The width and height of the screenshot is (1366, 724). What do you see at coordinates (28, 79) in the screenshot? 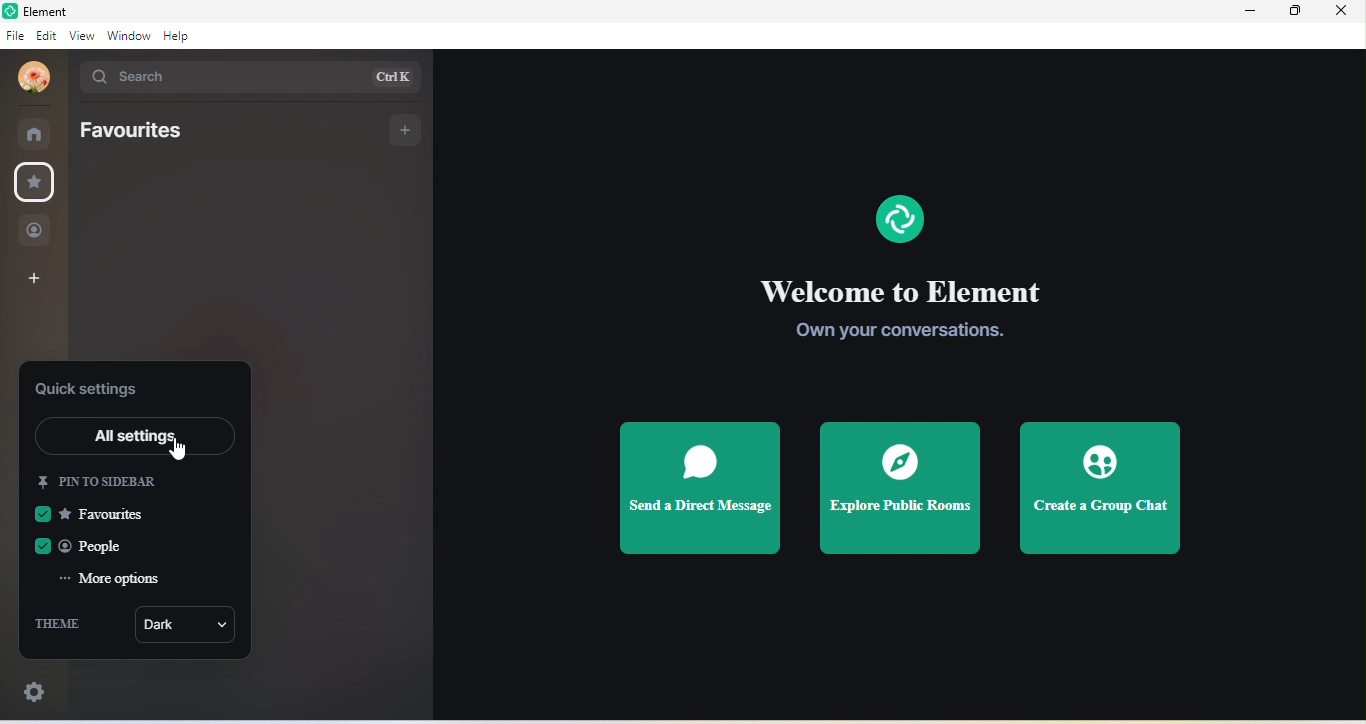
I see `profile photo` at bounding box center [28, 79].